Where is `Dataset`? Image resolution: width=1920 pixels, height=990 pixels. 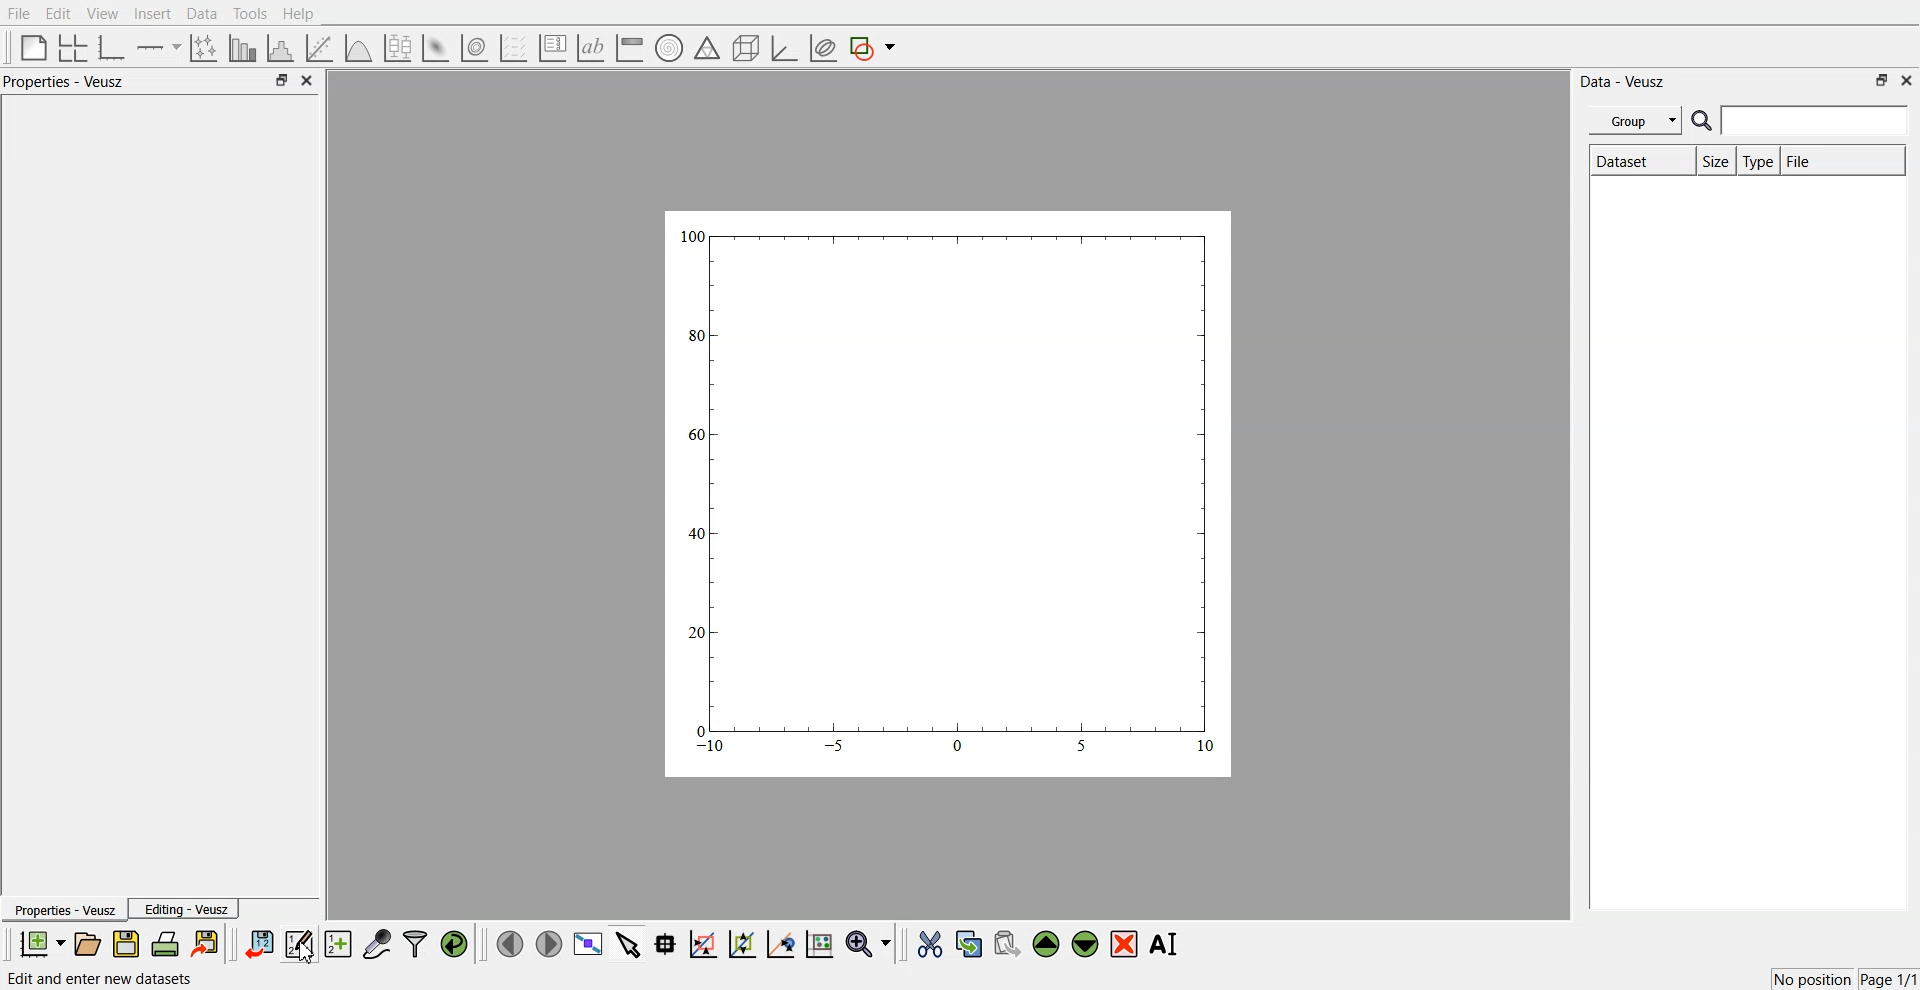 Dataset is located at coordinates (1638, 163).